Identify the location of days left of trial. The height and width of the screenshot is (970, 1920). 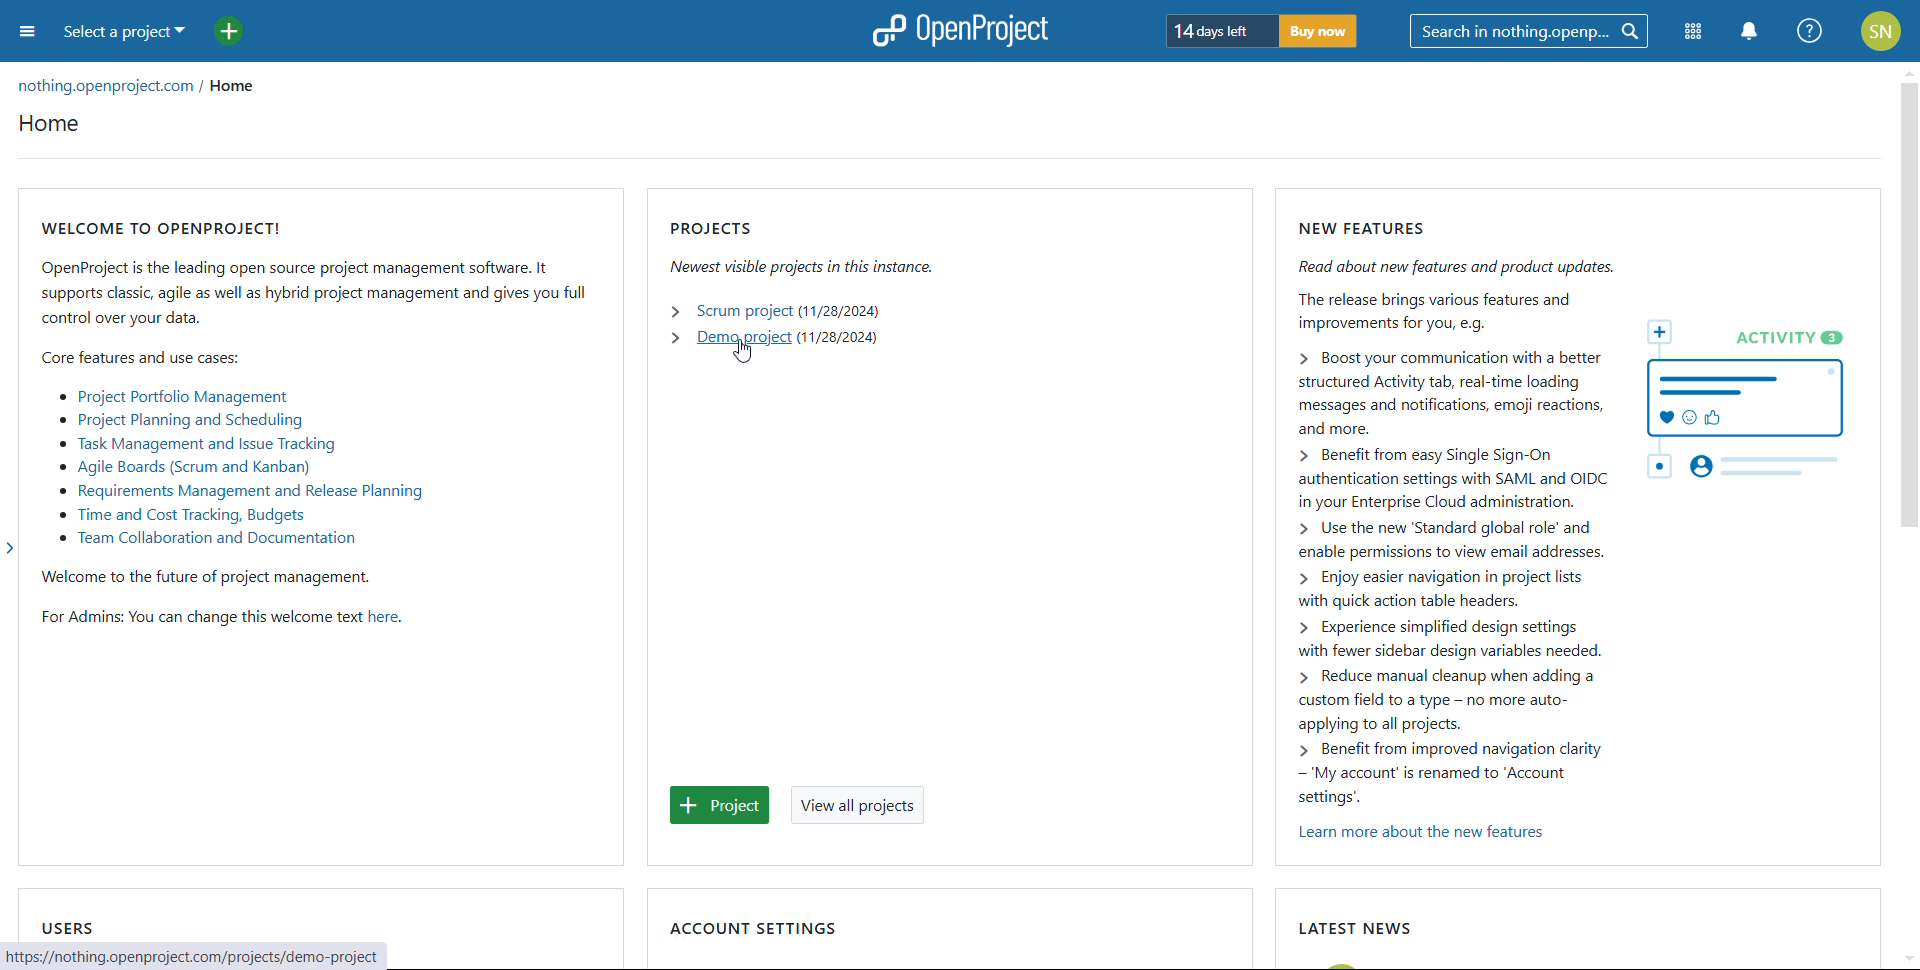
(1222, 30).